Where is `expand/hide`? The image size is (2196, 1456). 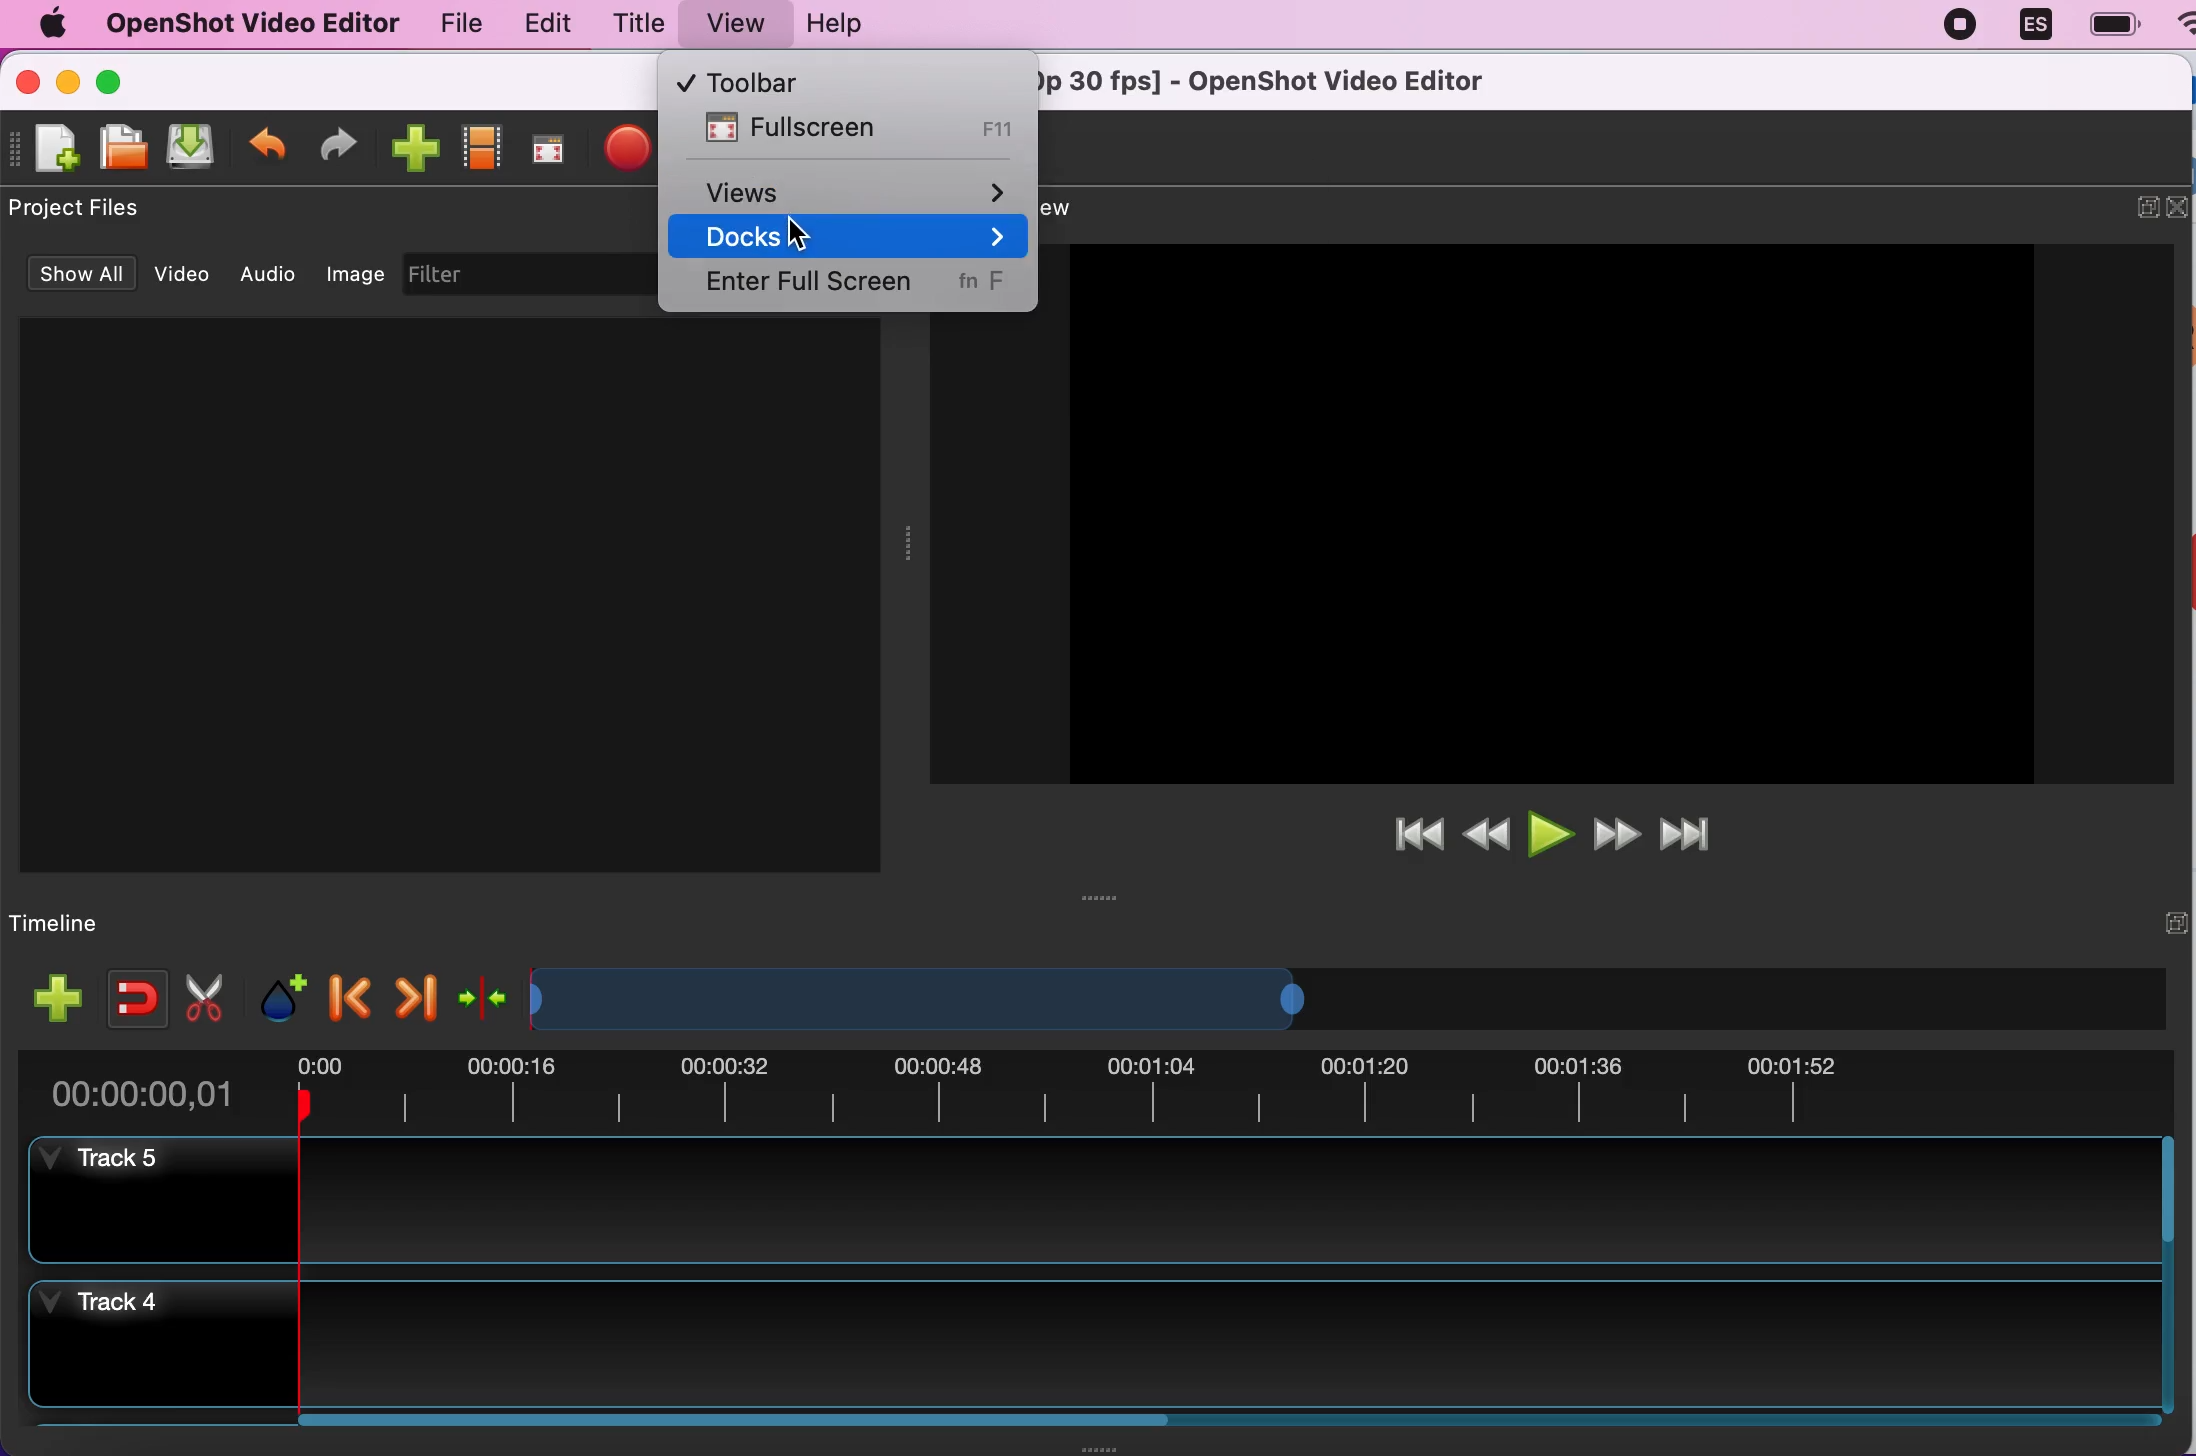
expand/hide is located at coordinates (2174, 921).